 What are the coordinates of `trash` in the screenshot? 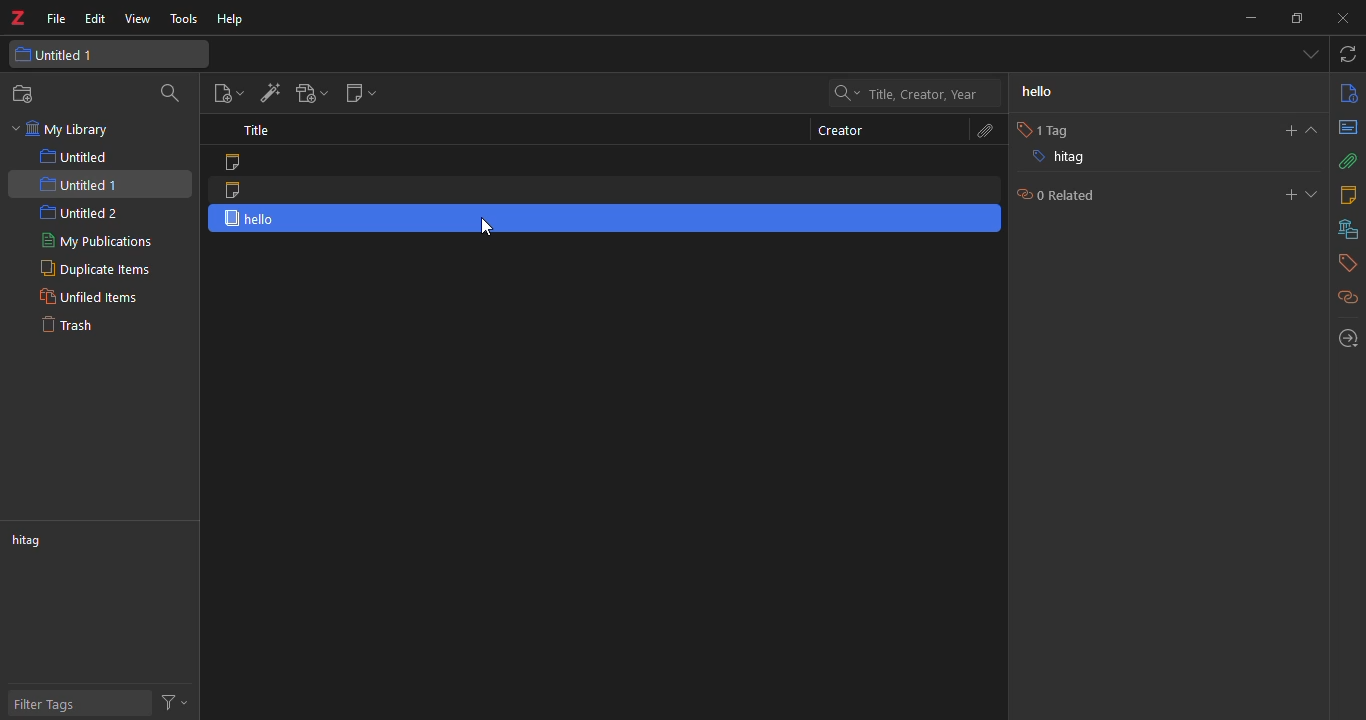 It's located at (68, 324).